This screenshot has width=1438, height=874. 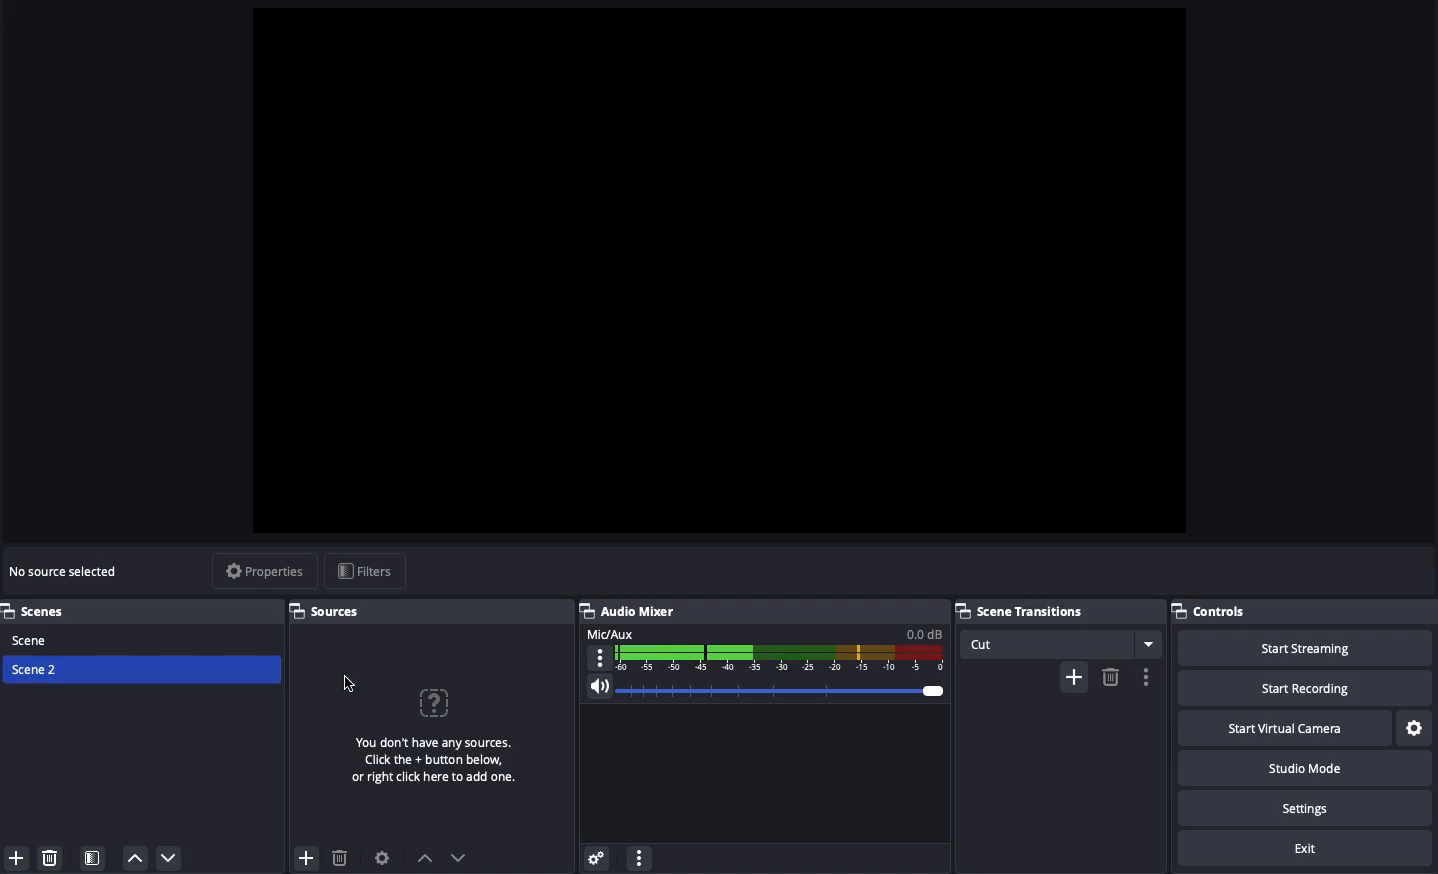 What do you see at coordinates (301, 856) in the screenshot?
I see `add` at bounding box center [301, 856].